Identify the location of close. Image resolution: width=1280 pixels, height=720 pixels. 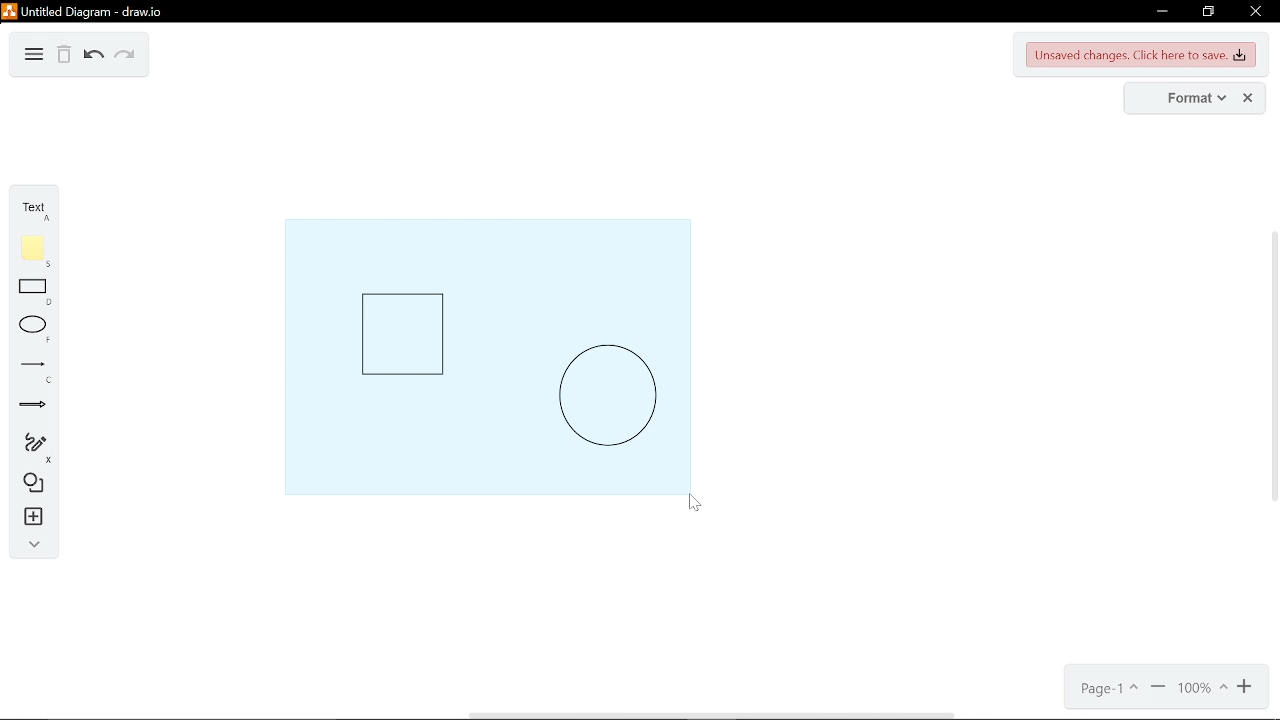
(1248, 98).